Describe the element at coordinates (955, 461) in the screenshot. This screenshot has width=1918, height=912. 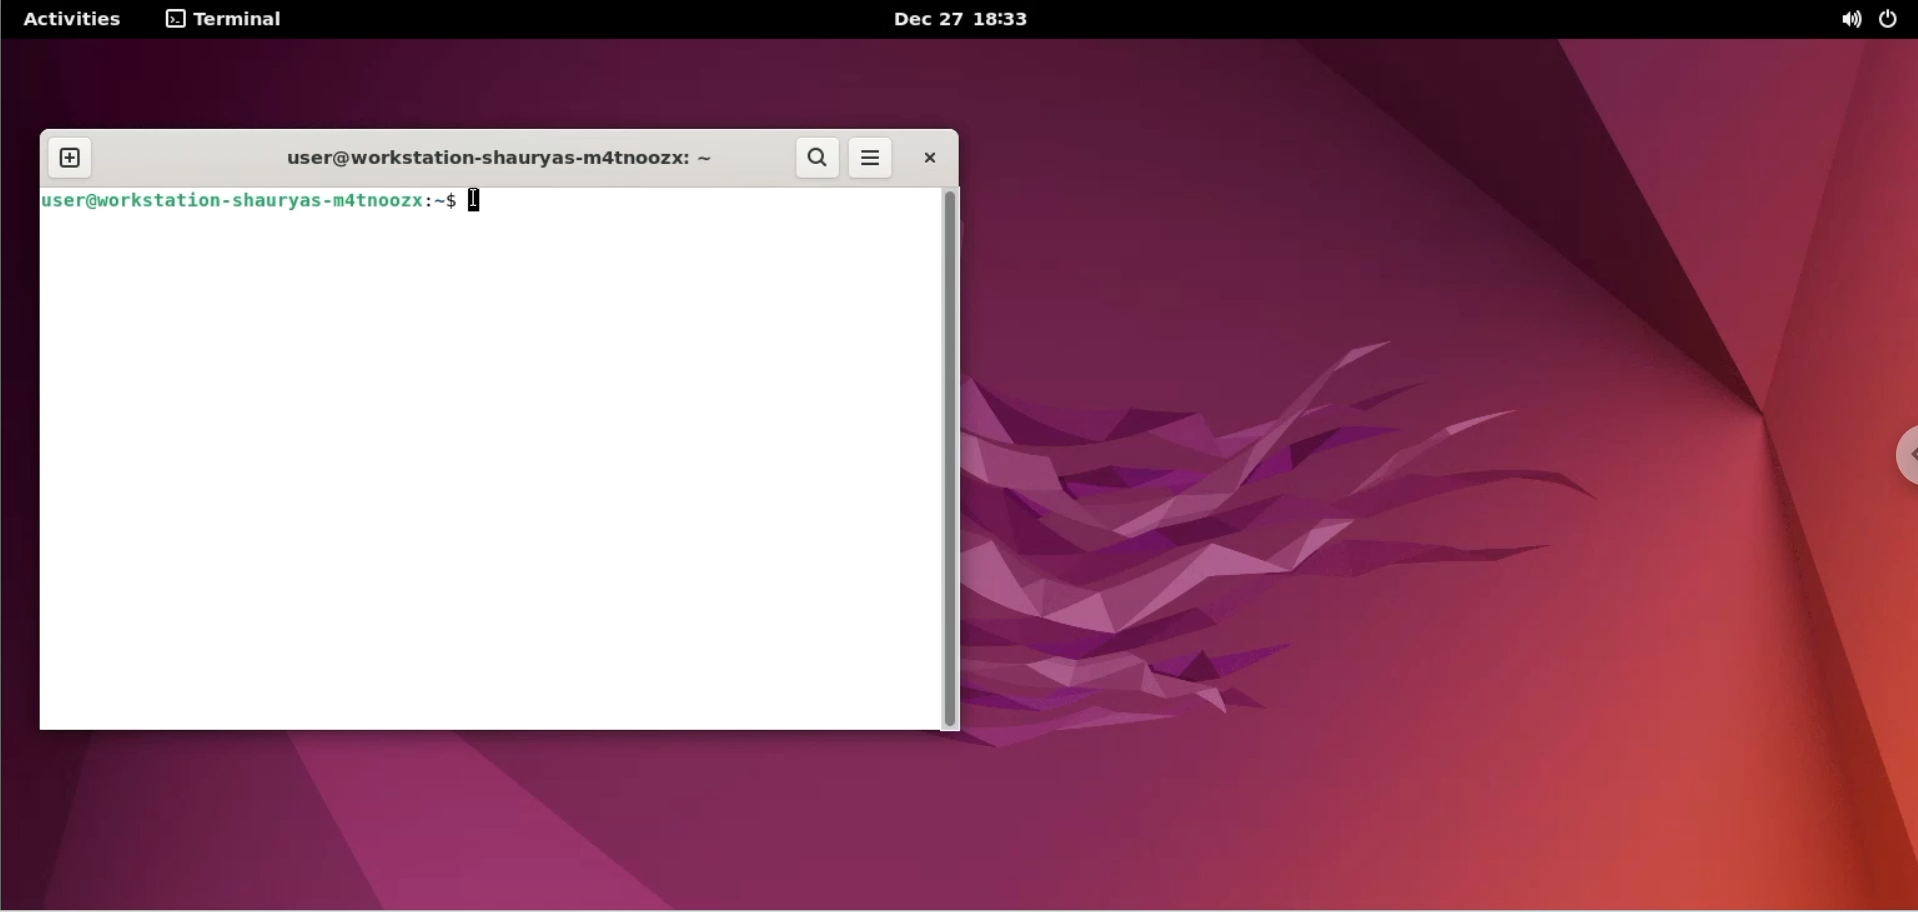
I see `scrollbar` at that location.